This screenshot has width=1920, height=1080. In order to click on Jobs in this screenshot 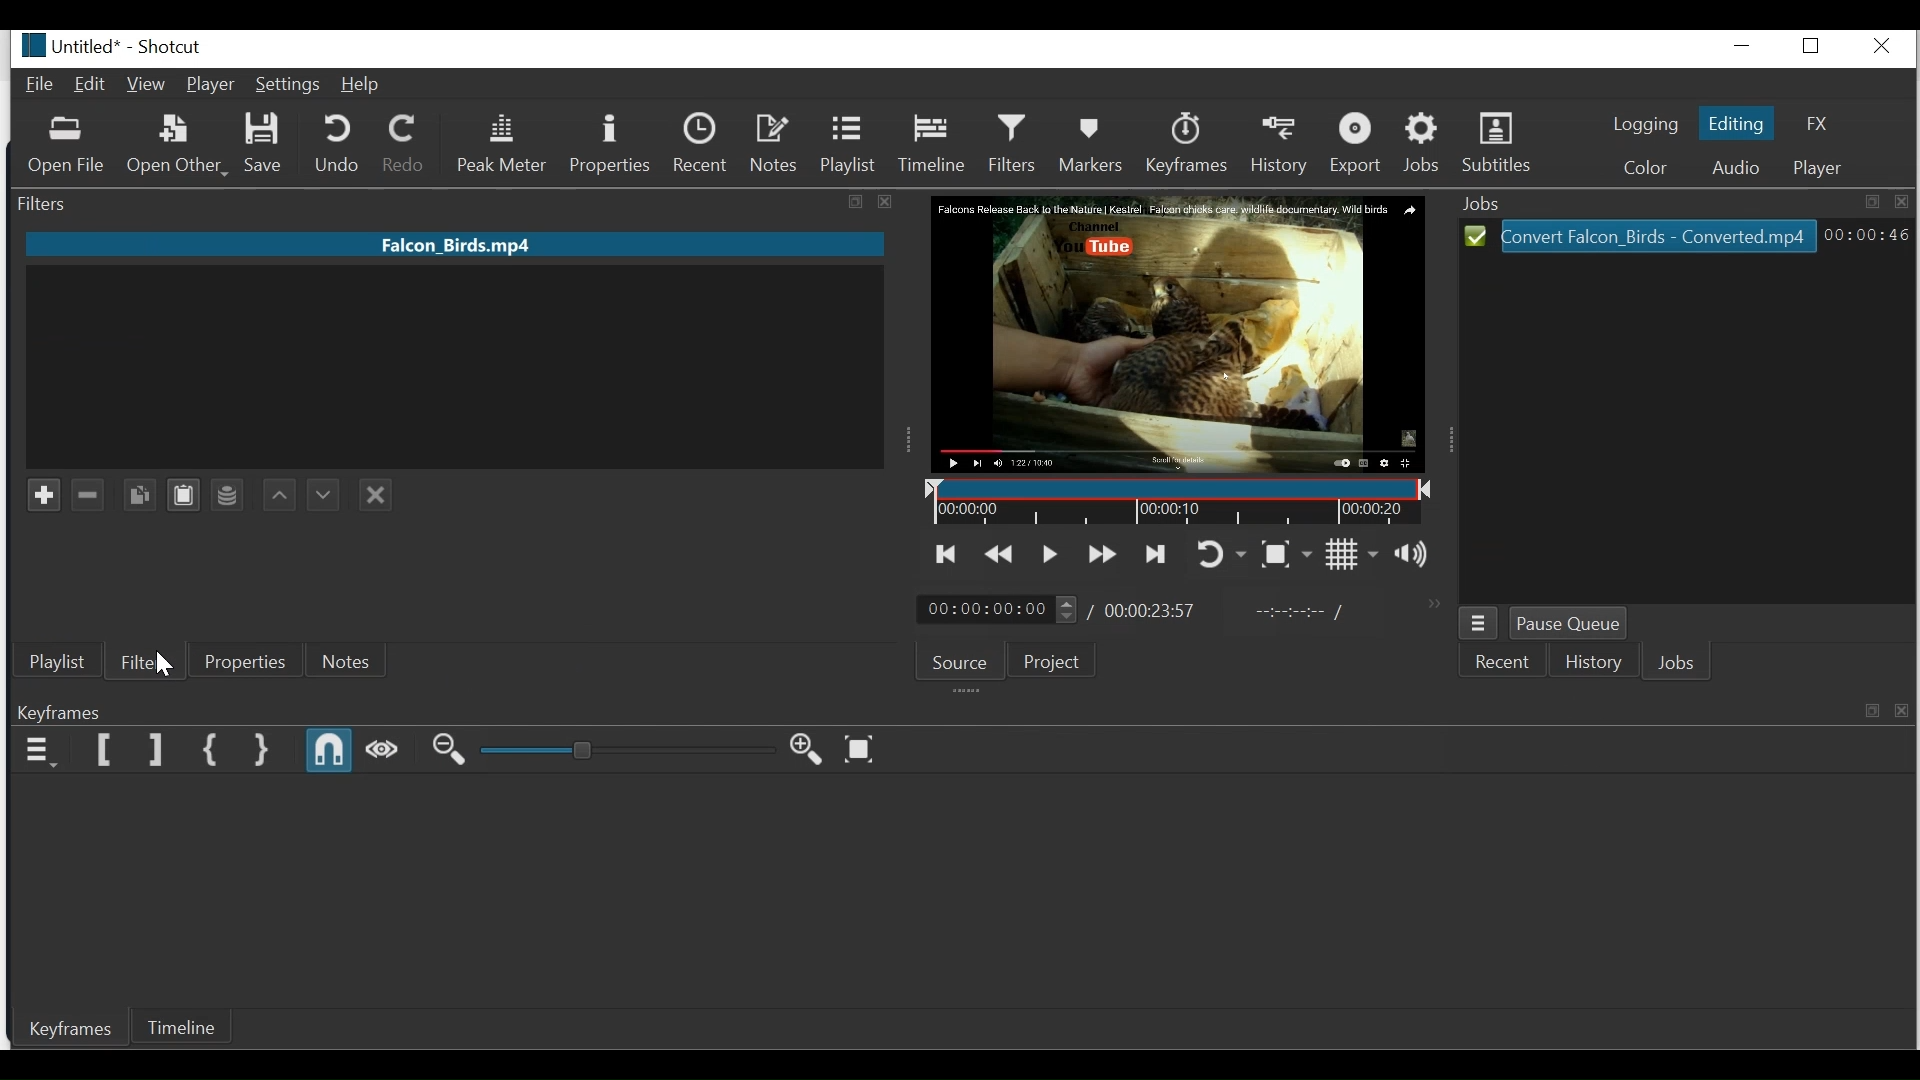, I will do `click(1677, 663)`.